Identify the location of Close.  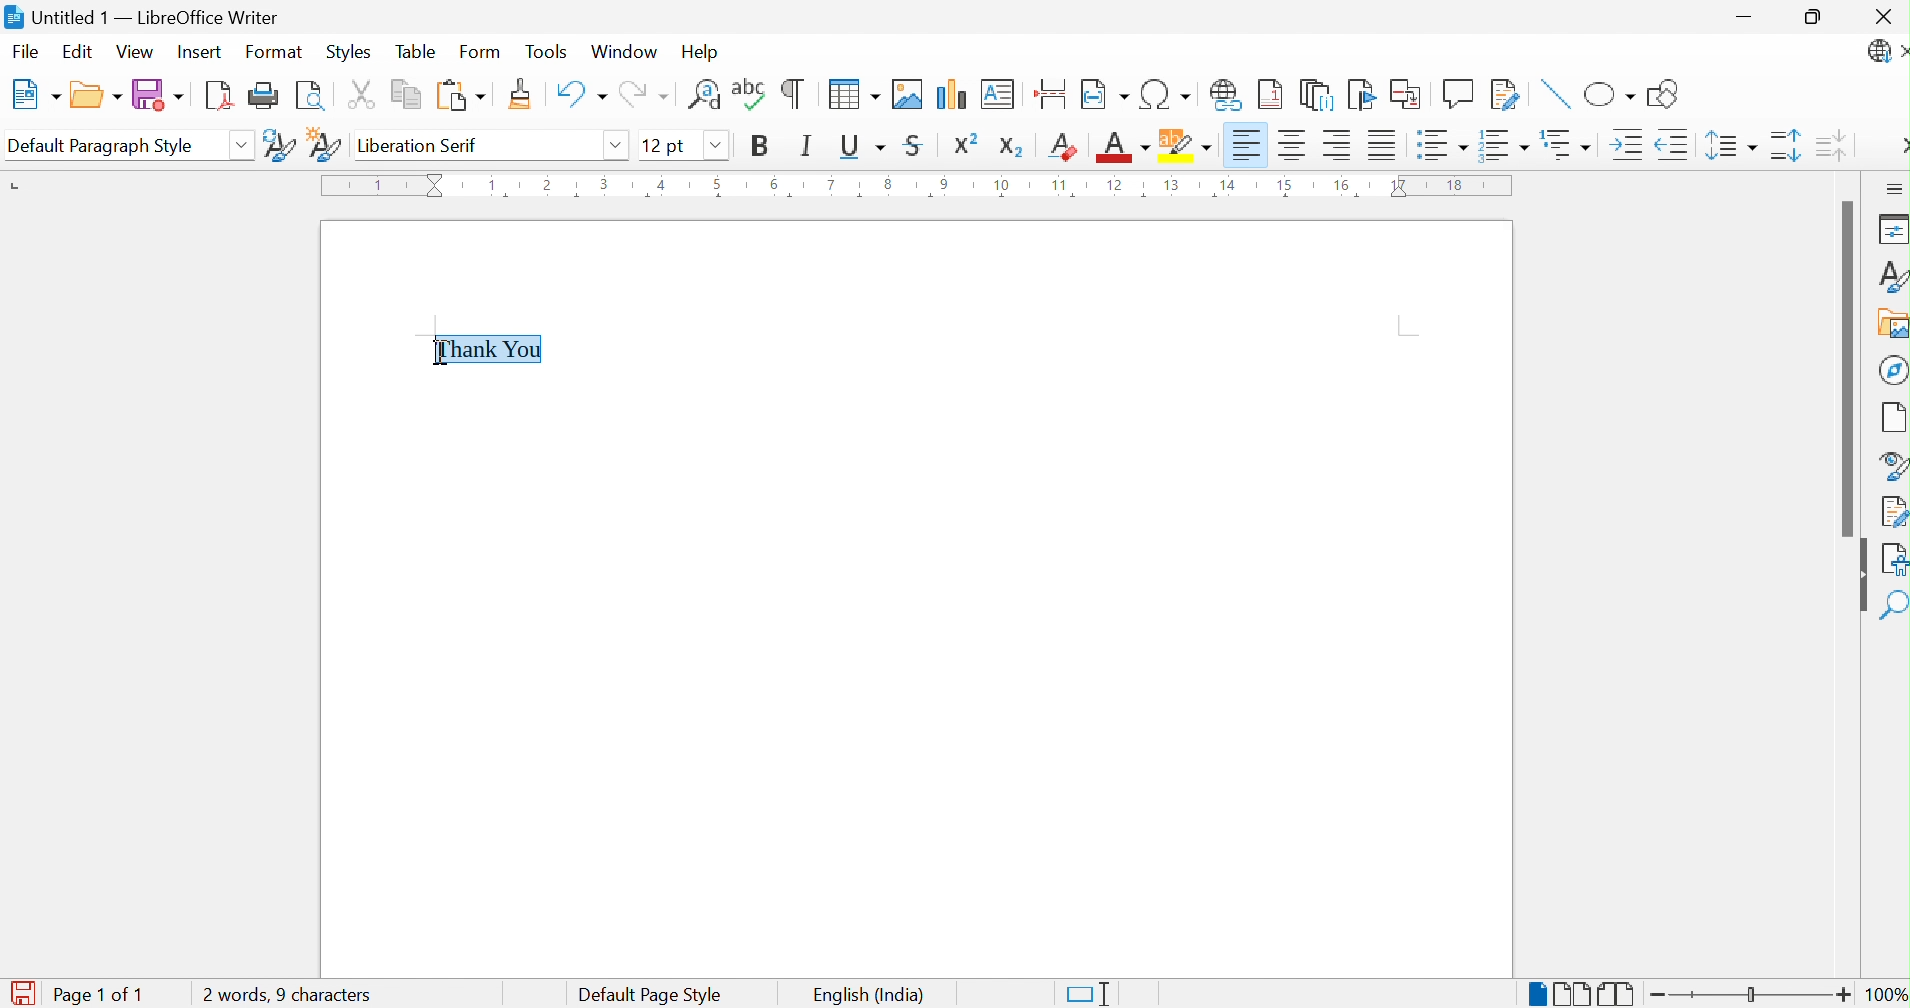
(1880, 15).